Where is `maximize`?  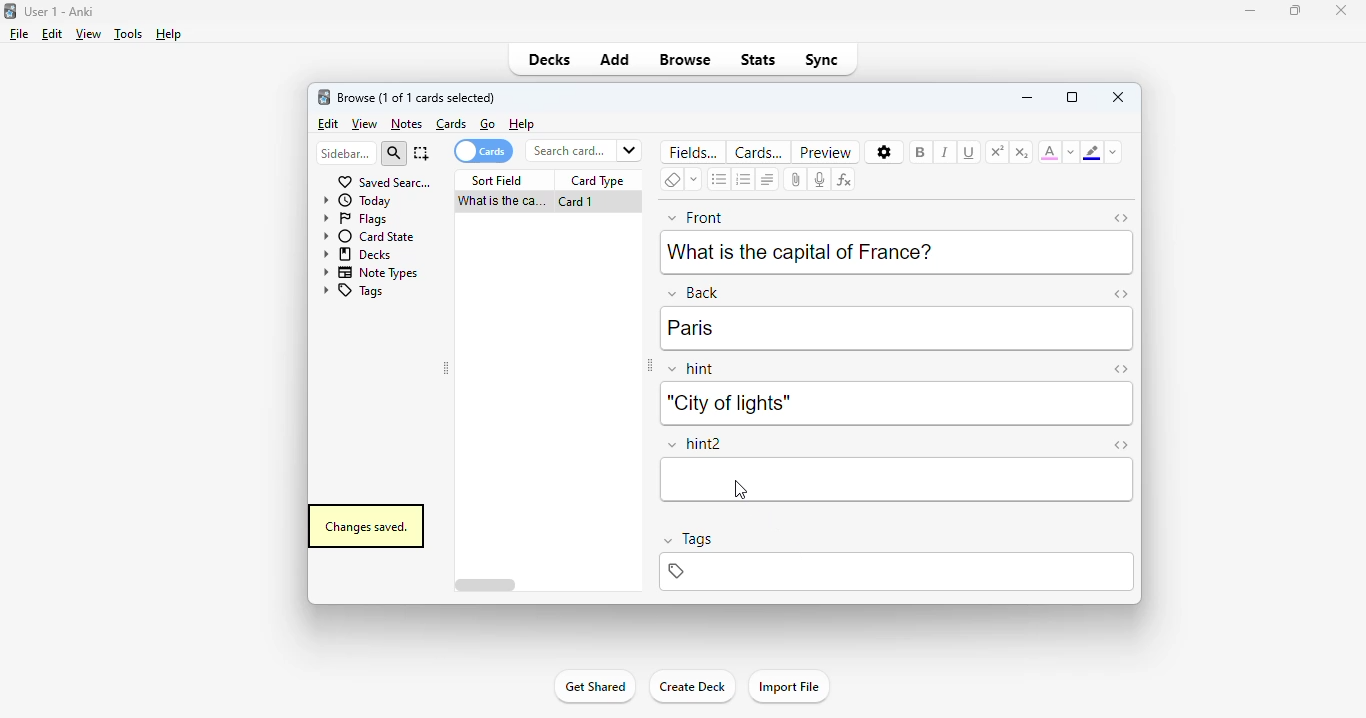
maximize is located at coordinates (1295, 9).